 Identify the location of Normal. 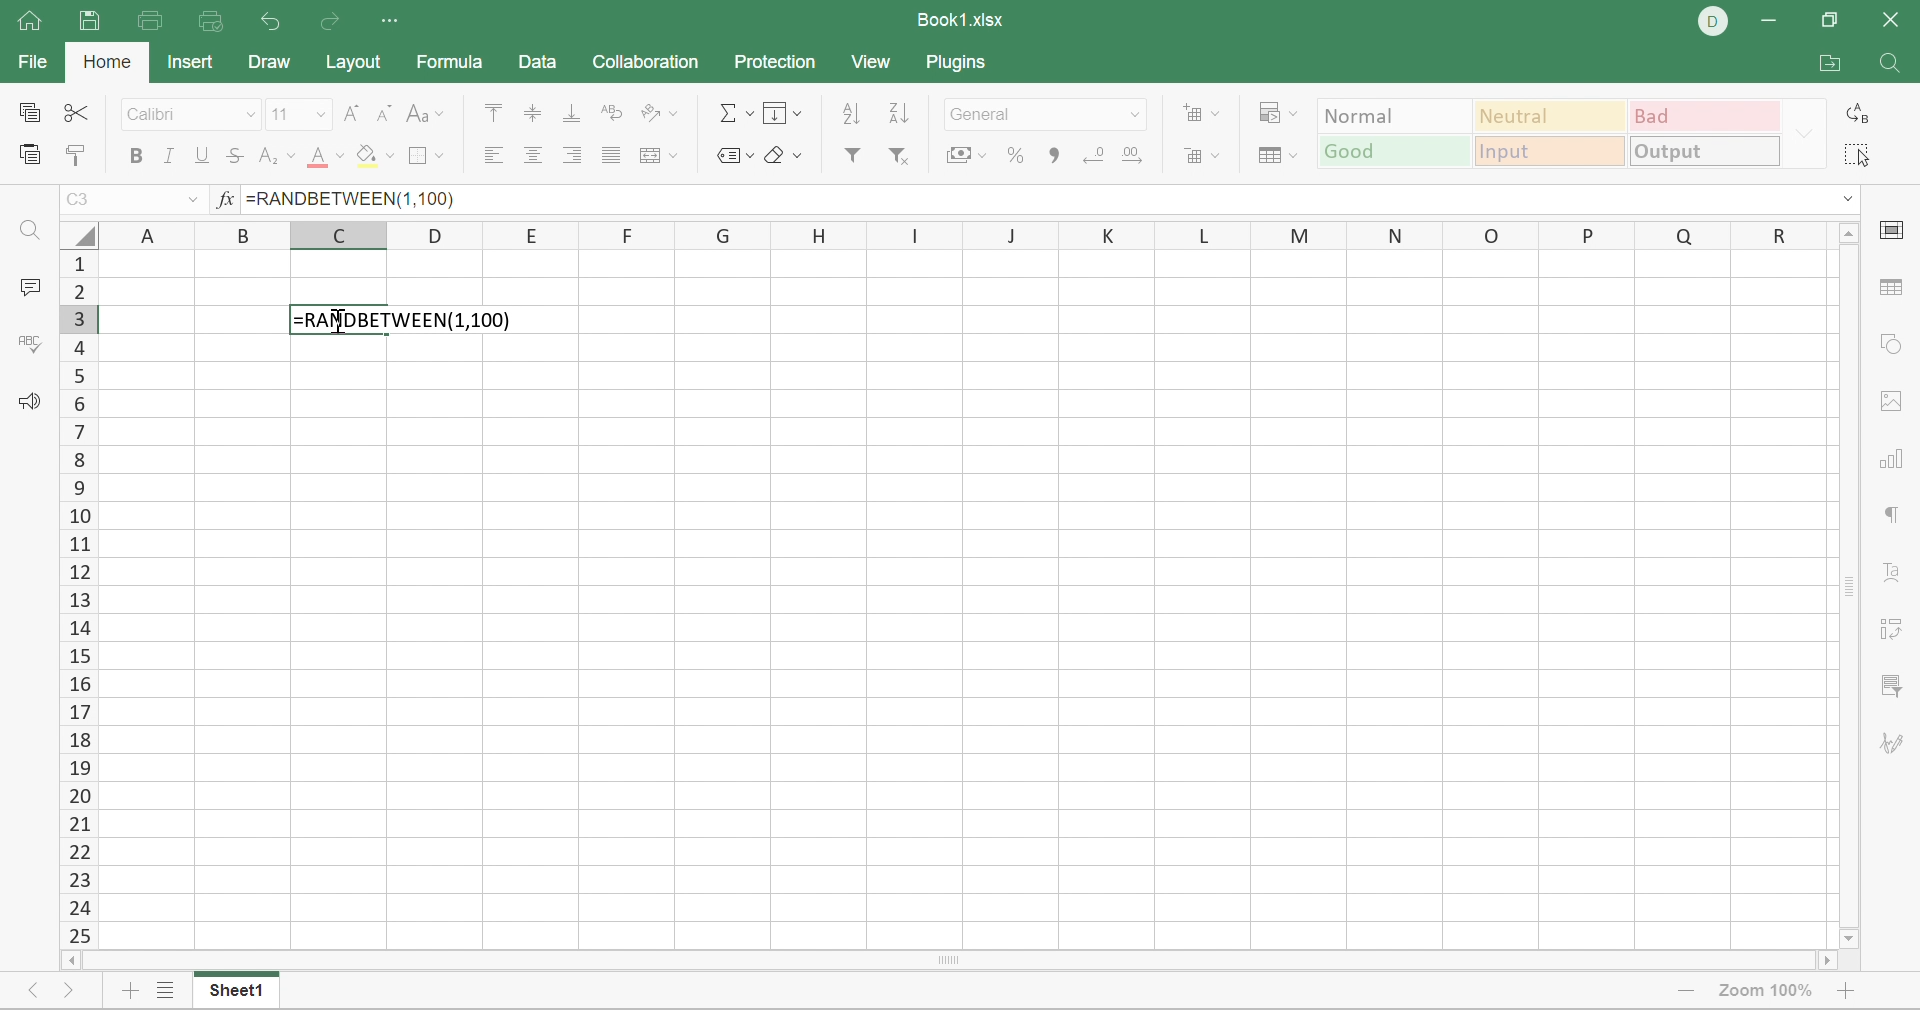
(1394, 114).